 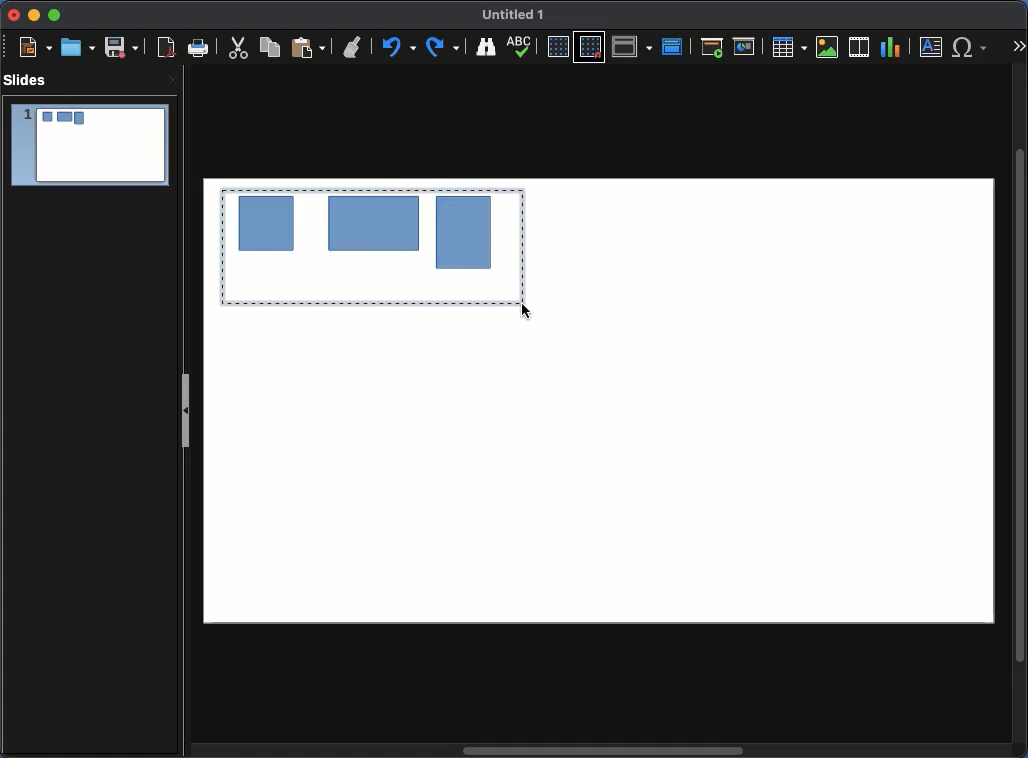 I want to click on Save, so click(x=121, y=47).